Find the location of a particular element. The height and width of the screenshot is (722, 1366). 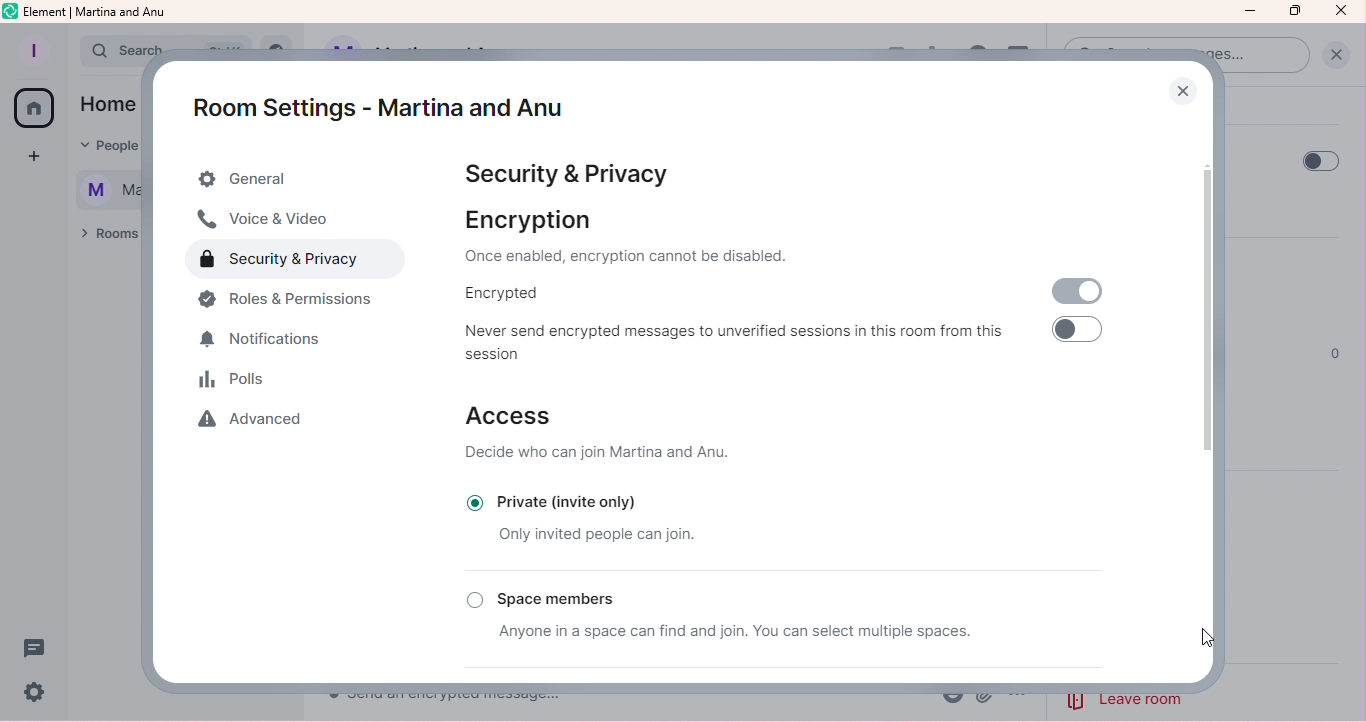

Voice and video is located at coordinates (274, 221).